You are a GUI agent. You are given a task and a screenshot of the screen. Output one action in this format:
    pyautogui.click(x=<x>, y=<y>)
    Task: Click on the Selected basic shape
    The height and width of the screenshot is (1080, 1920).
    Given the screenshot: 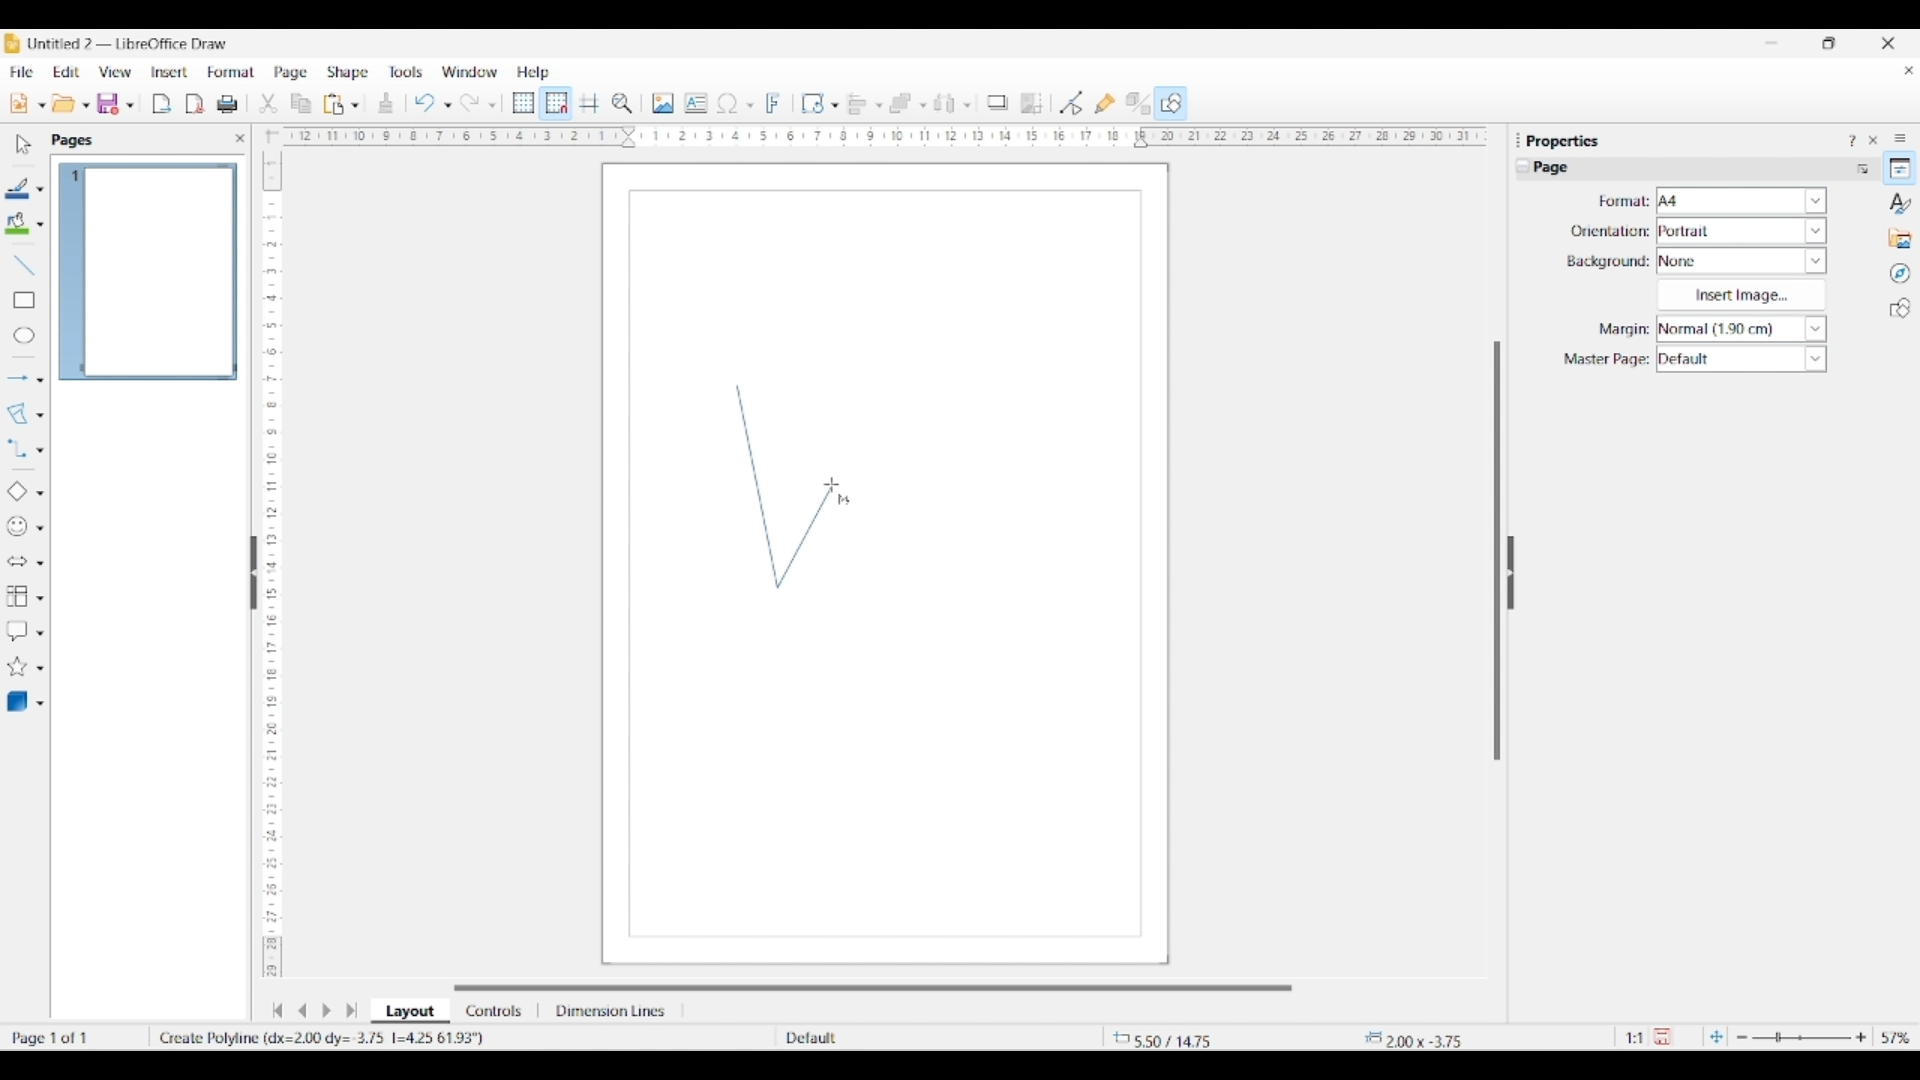 What is the action you would take?
    pyautogui.click(x=16, y=492)
    